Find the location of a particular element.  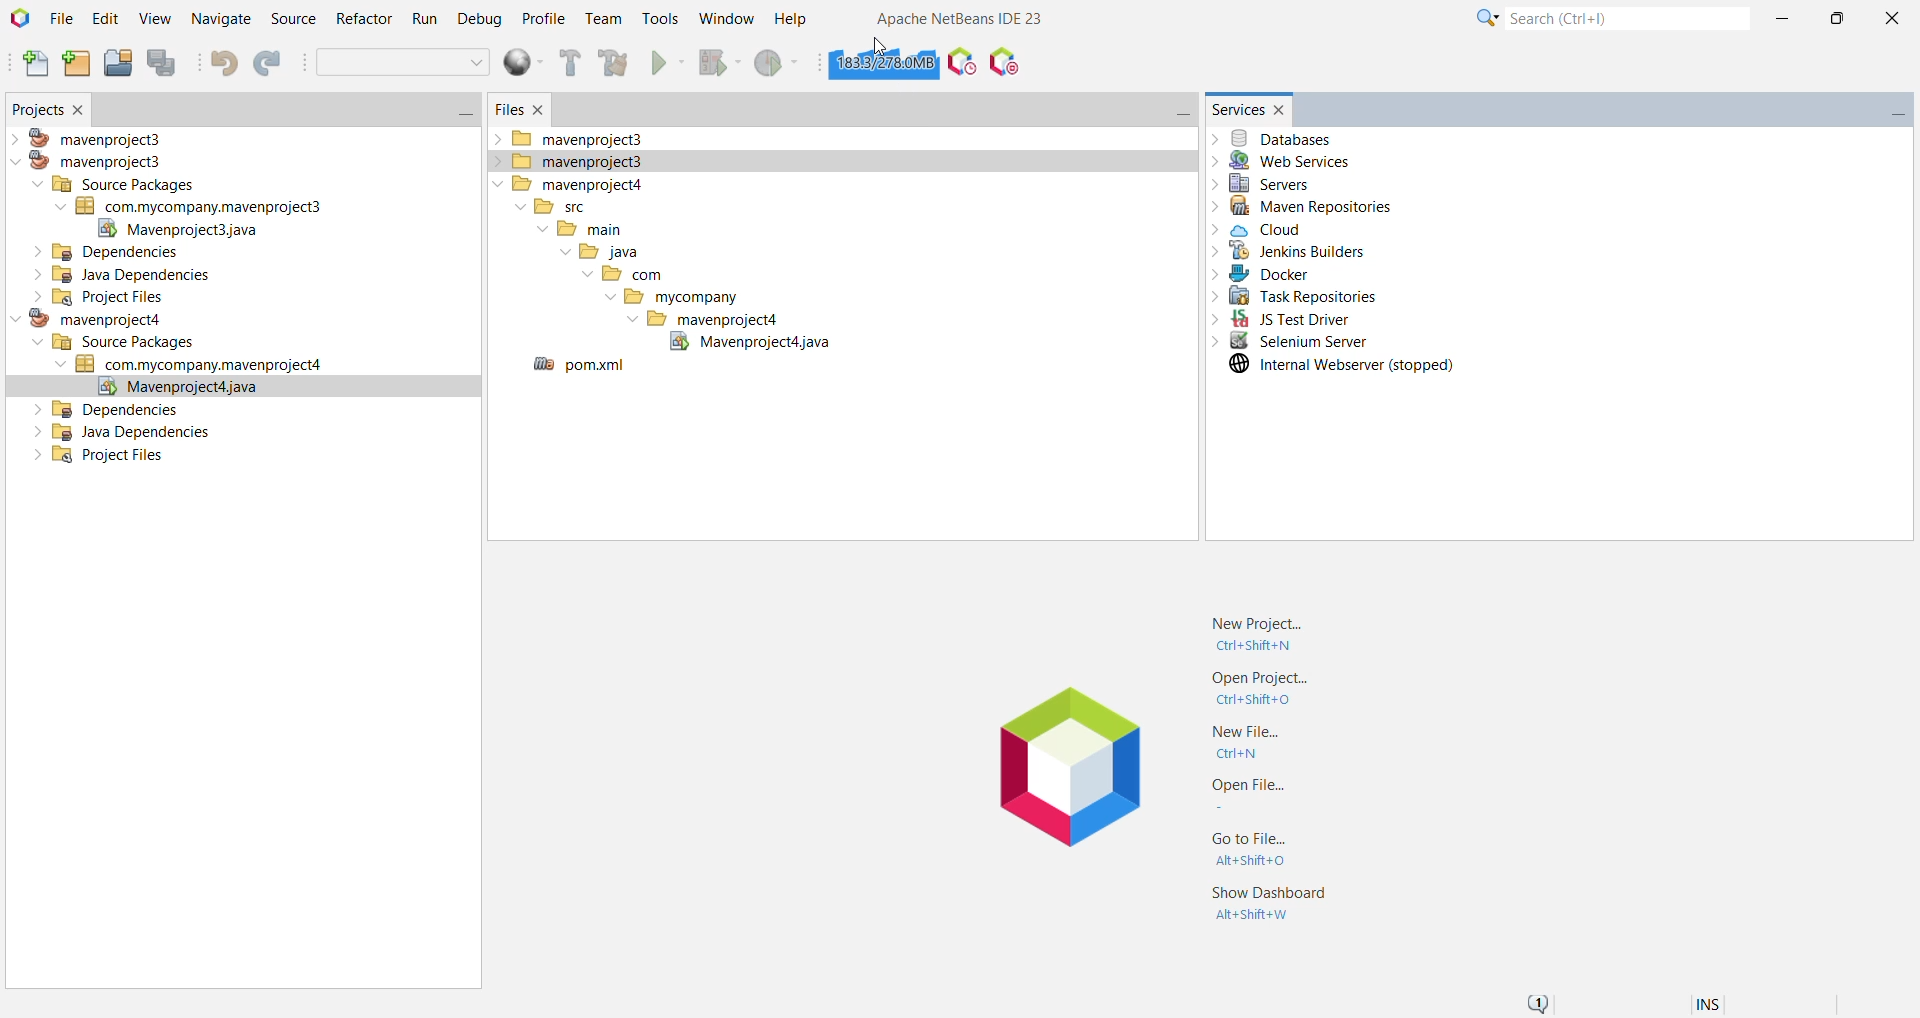

Project Files is located at coordinates (96, 460).